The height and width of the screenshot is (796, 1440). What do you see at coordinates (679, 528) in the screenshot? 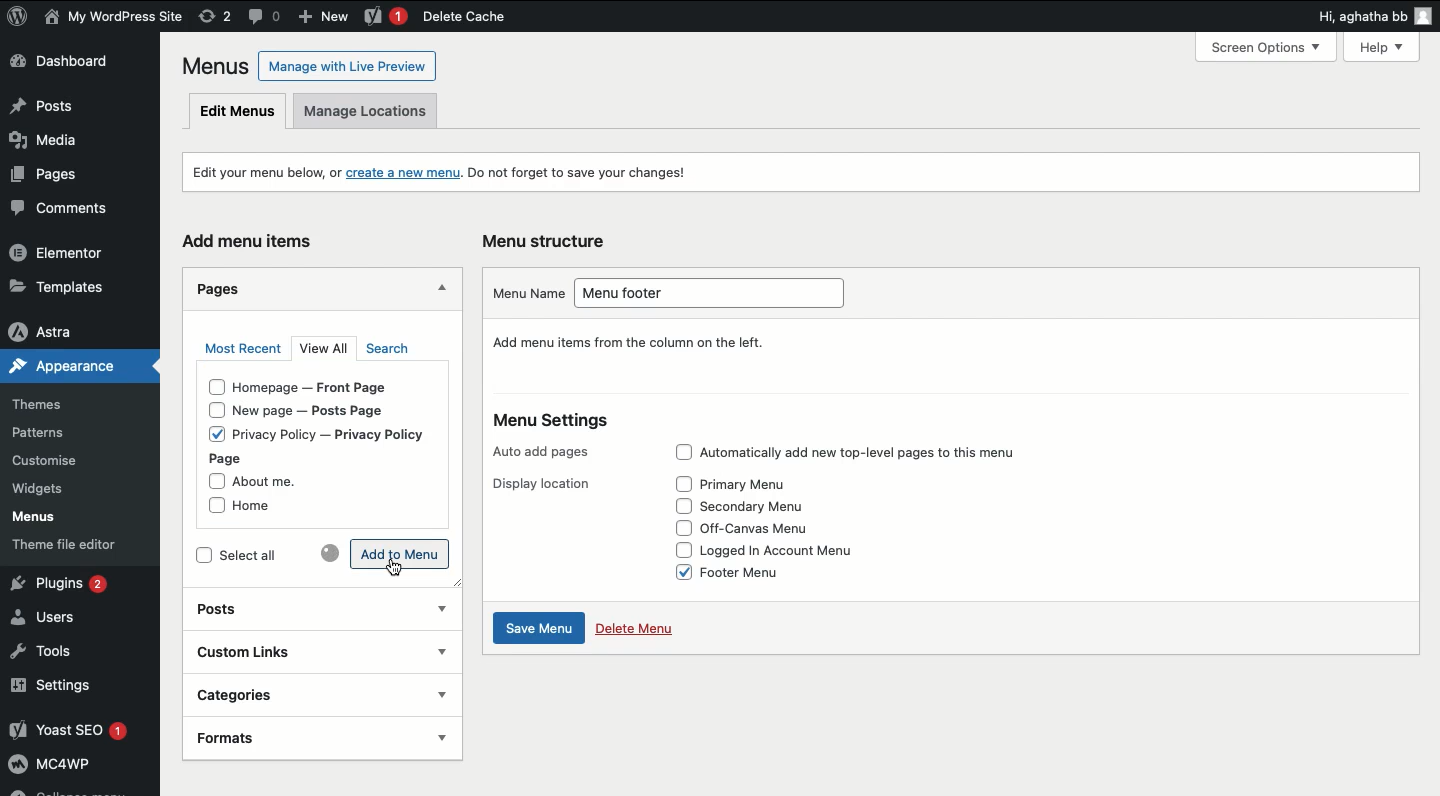
I see `Check box` at bounding box center [679, 528].